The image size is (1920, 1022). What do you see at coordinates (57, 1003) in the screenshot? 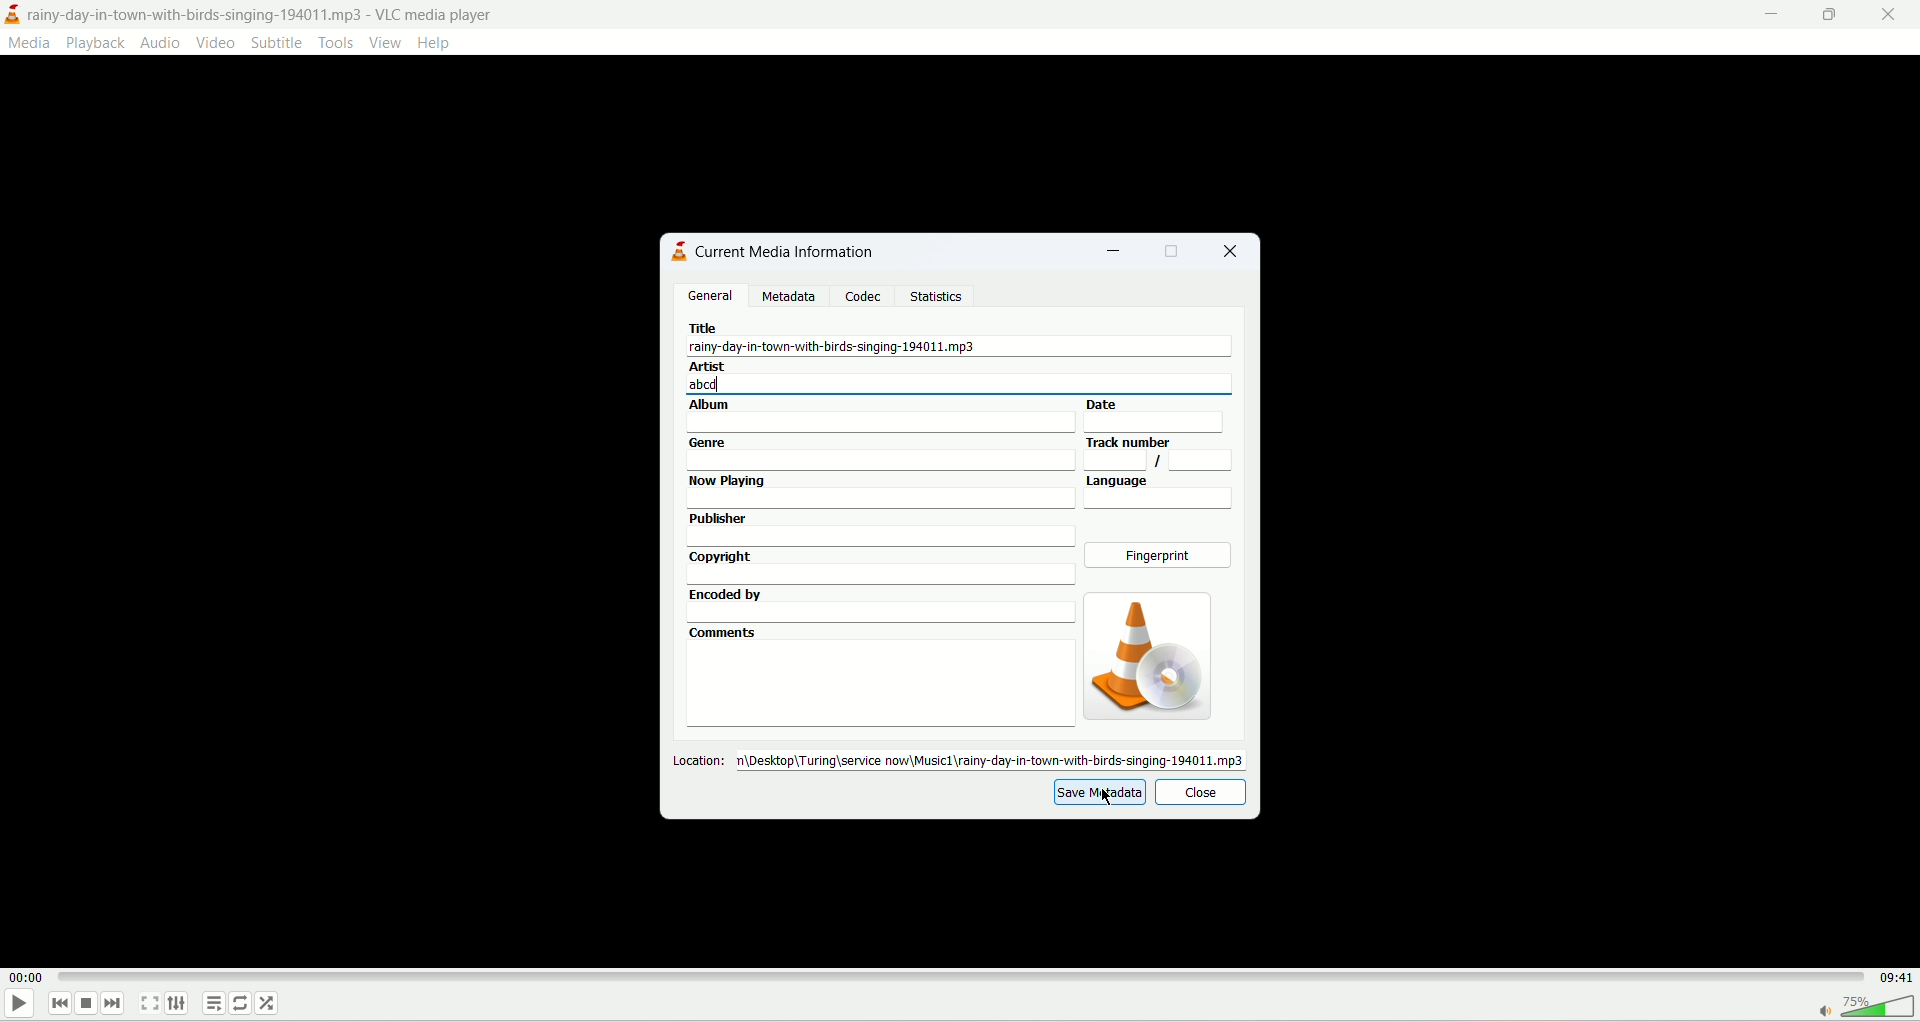
I see `previous` at bounding box center [57, 1003].